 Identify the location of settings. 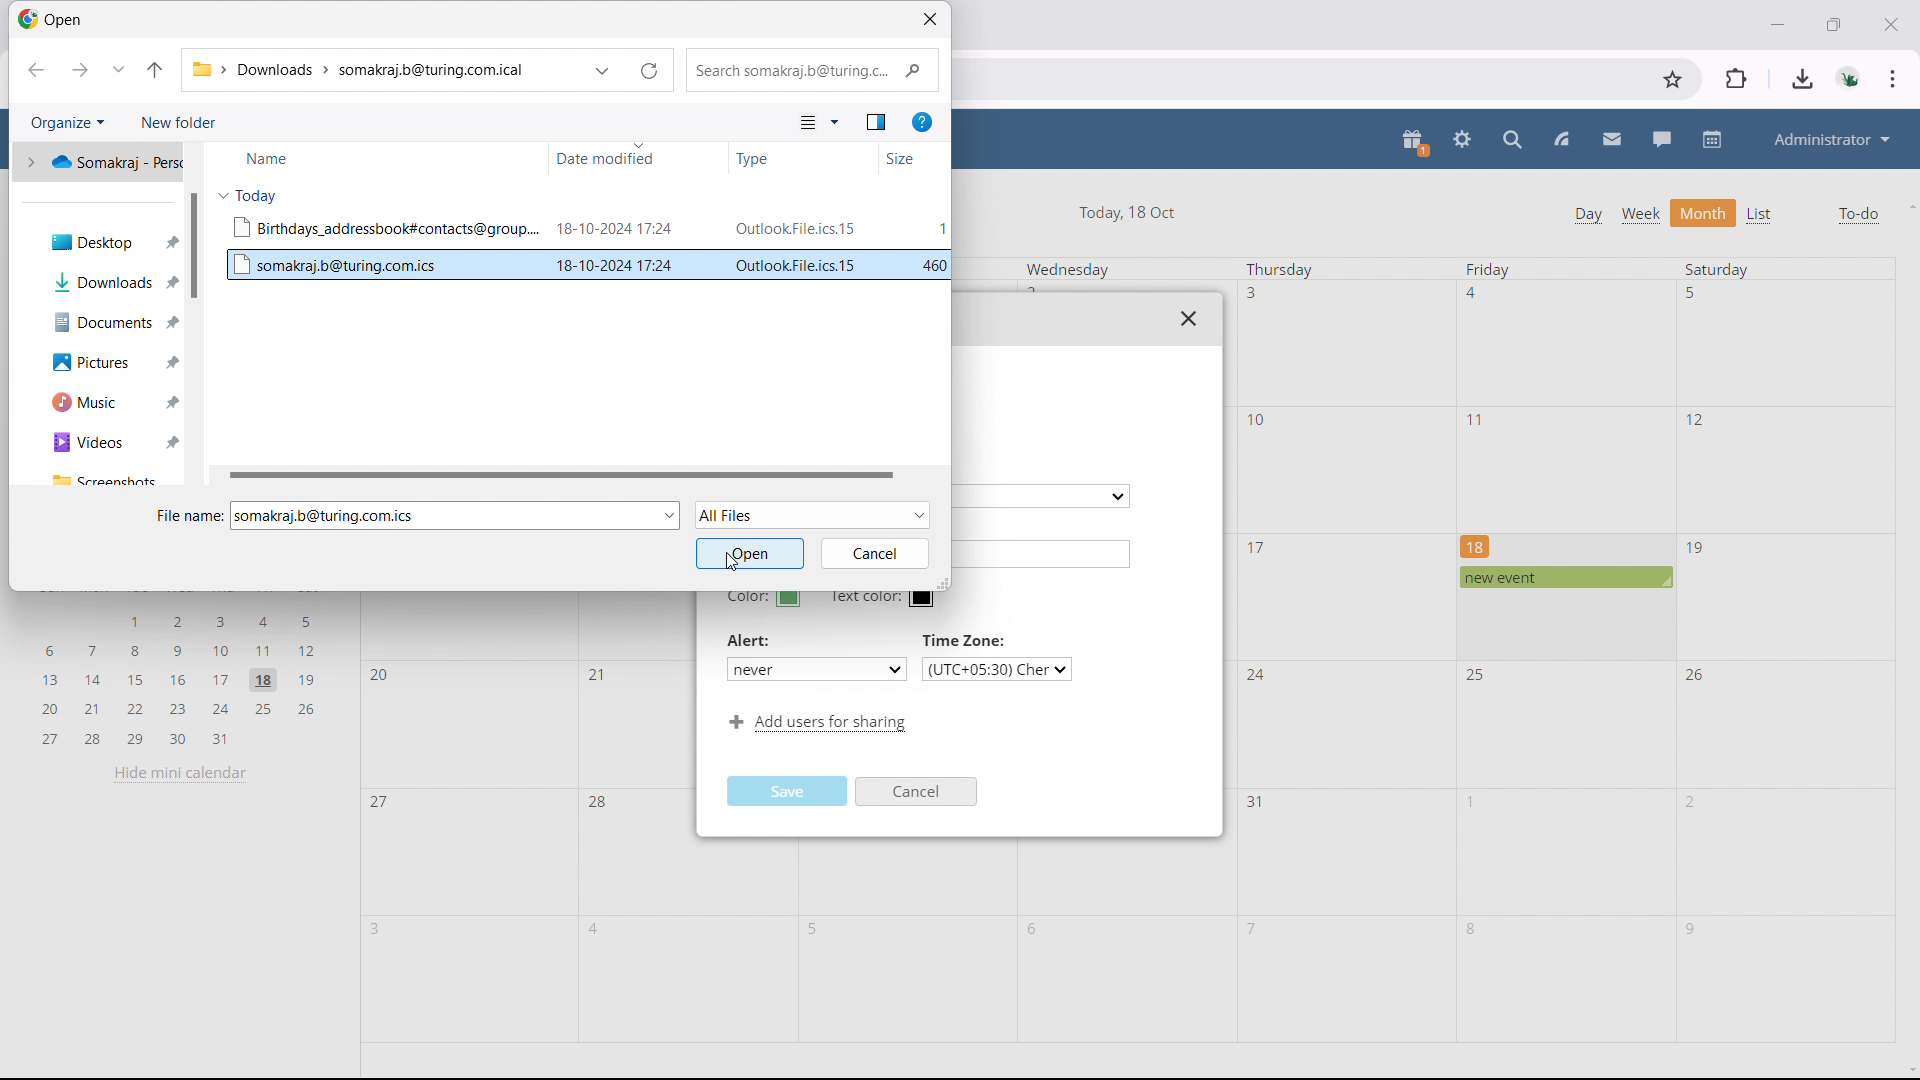
(1463, 141).